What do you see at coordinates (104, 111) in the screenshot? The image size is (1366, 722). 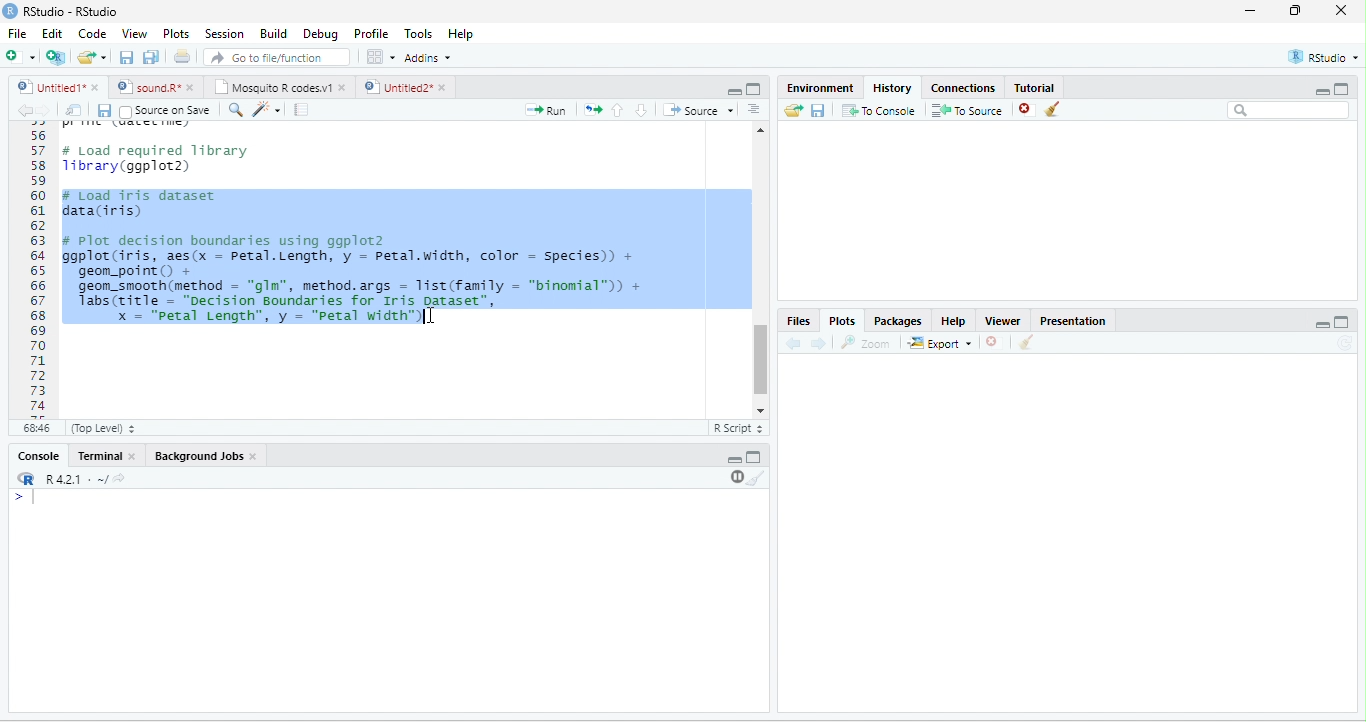 I see `save` at bounding box center [104, 111].